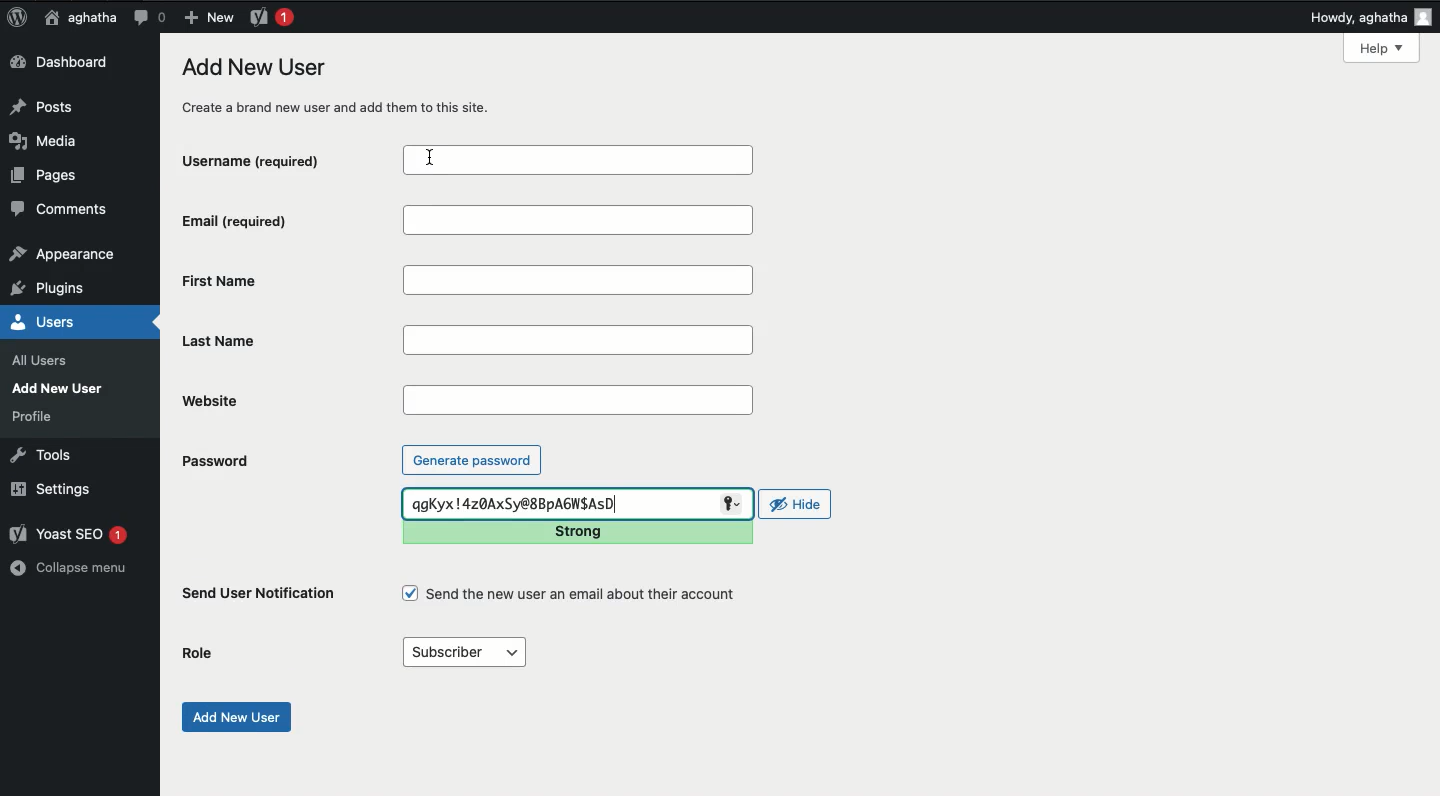 The width and height of the screenshot is (1440, 796). Describe the element at coordinates (281, 160) in the screenshot. I see `Username (required)` at that location.